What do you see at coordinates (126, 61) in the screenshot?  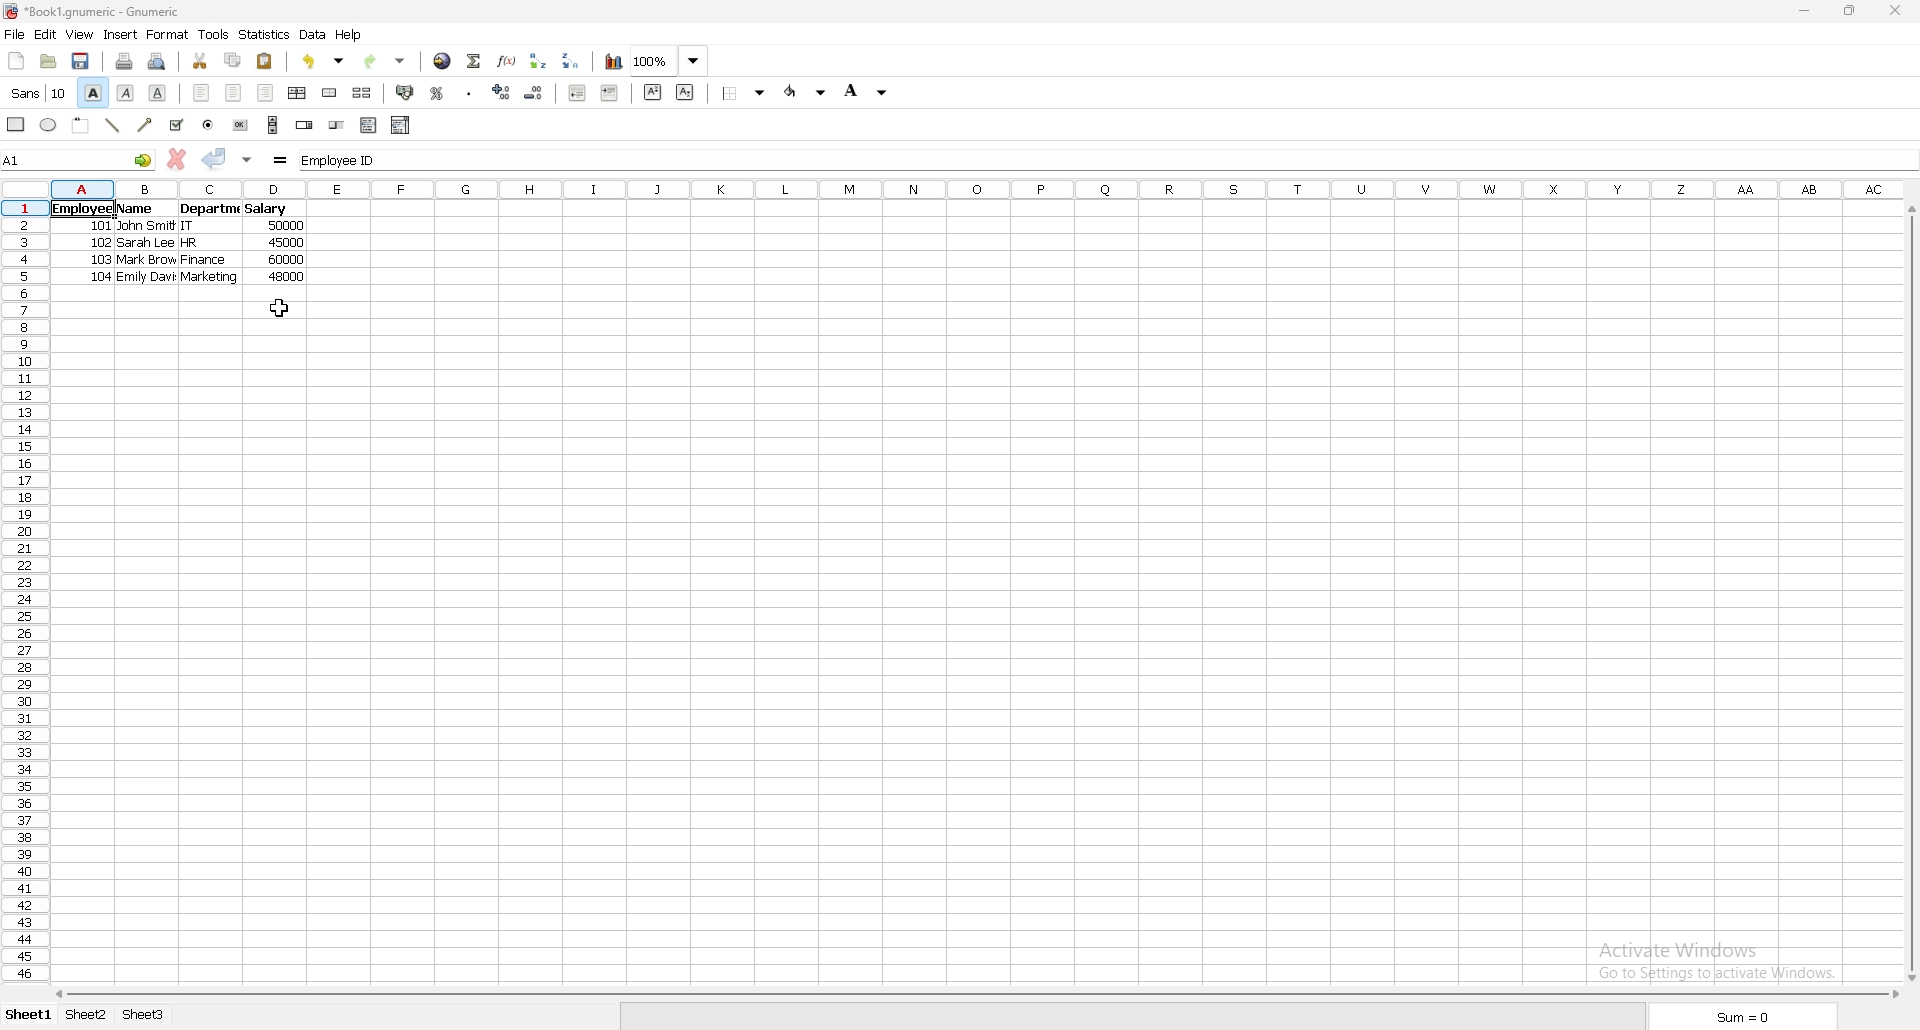 I see `print` at bounding box center [126, 61].